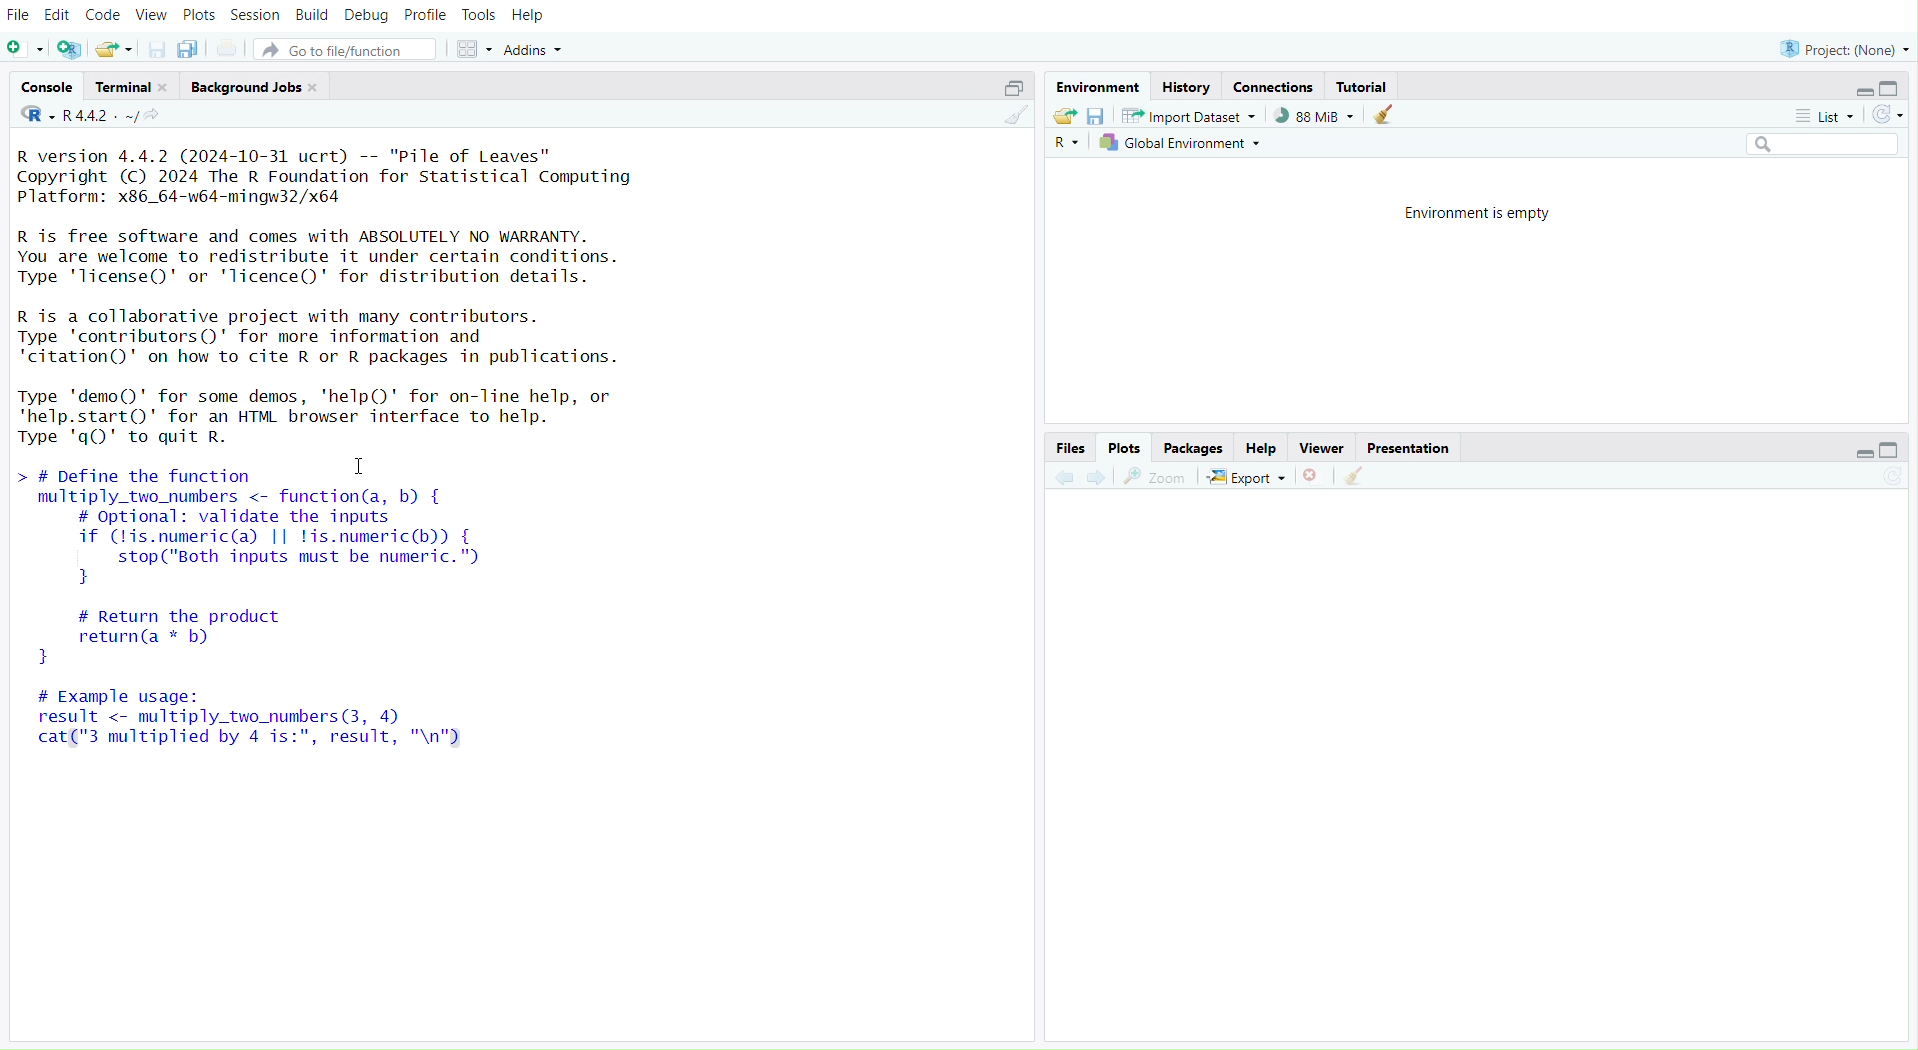 Image resolution: width=1918 pixels, height=1050 pixels. I want to click on Session, so click(257, 15).